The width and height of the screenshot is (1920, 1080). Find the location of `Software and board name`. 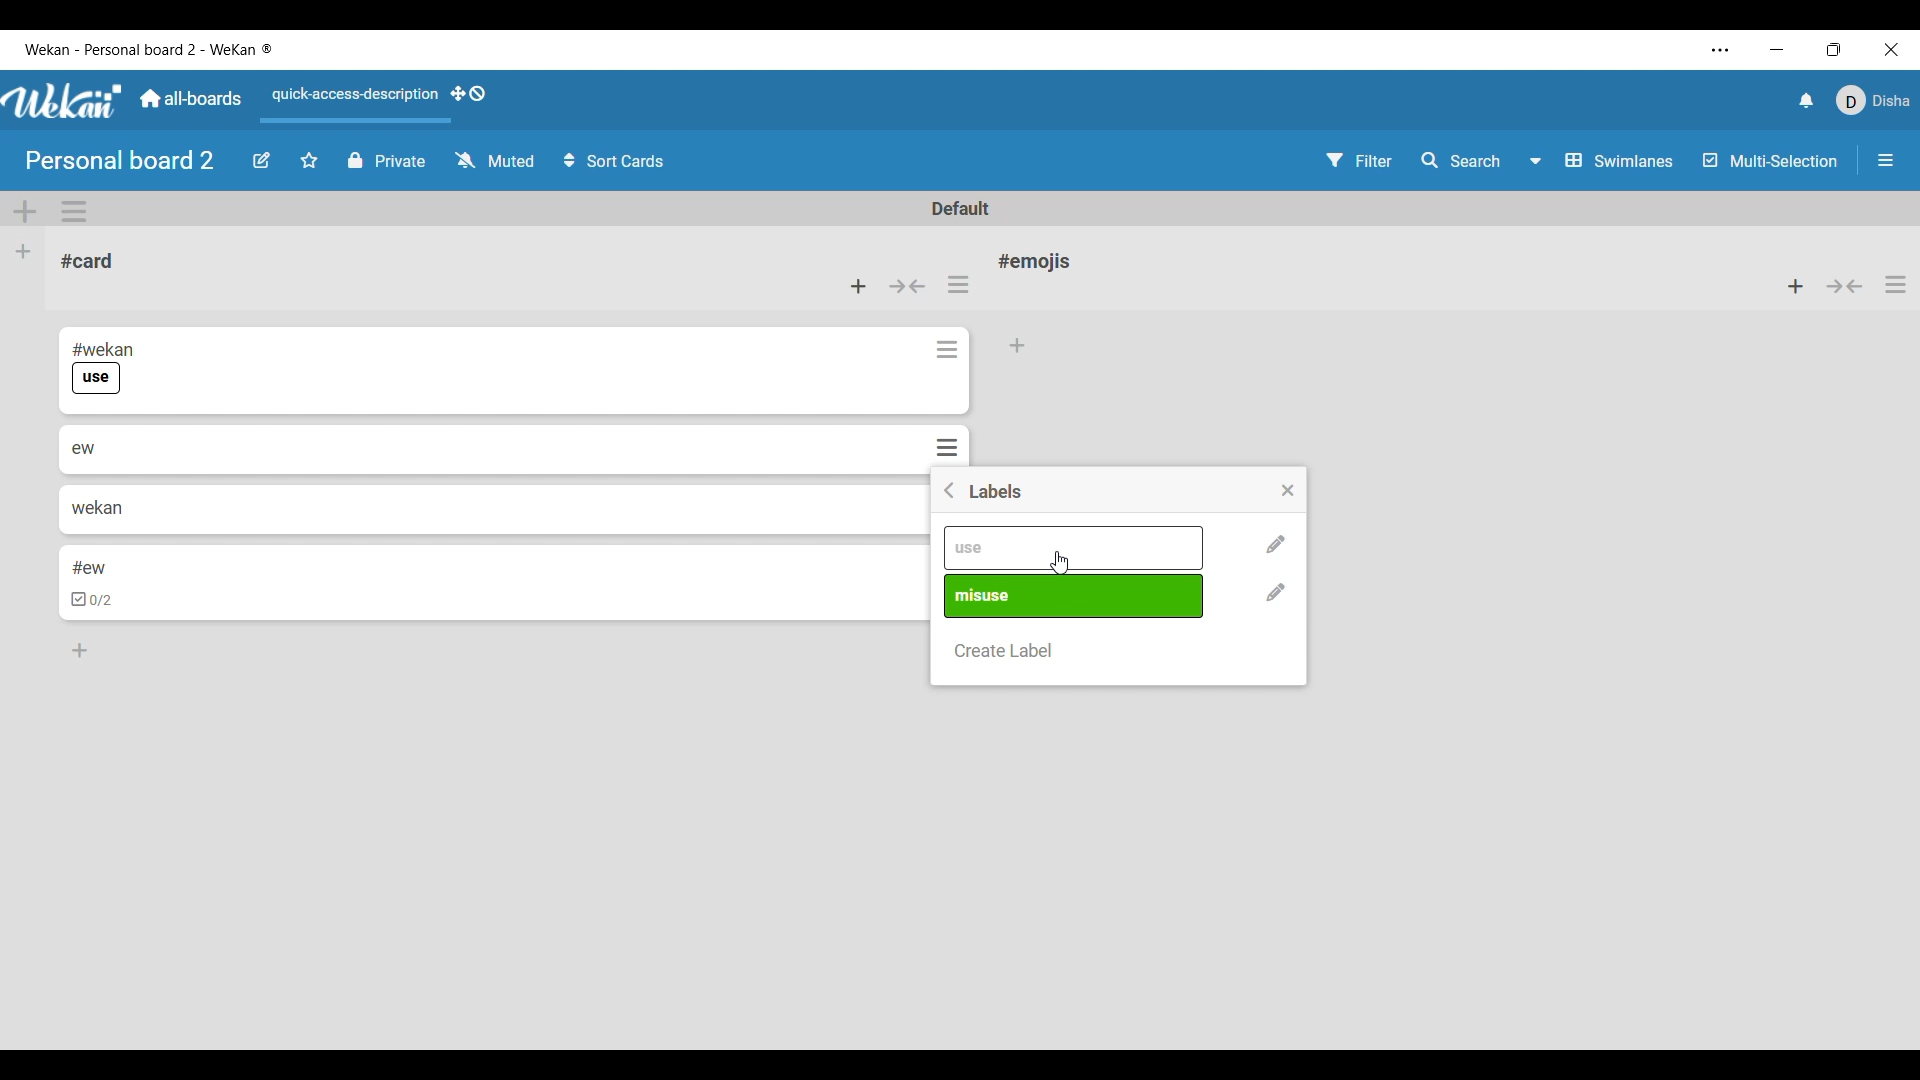

Software and board name is located at coordinates (147, 49).